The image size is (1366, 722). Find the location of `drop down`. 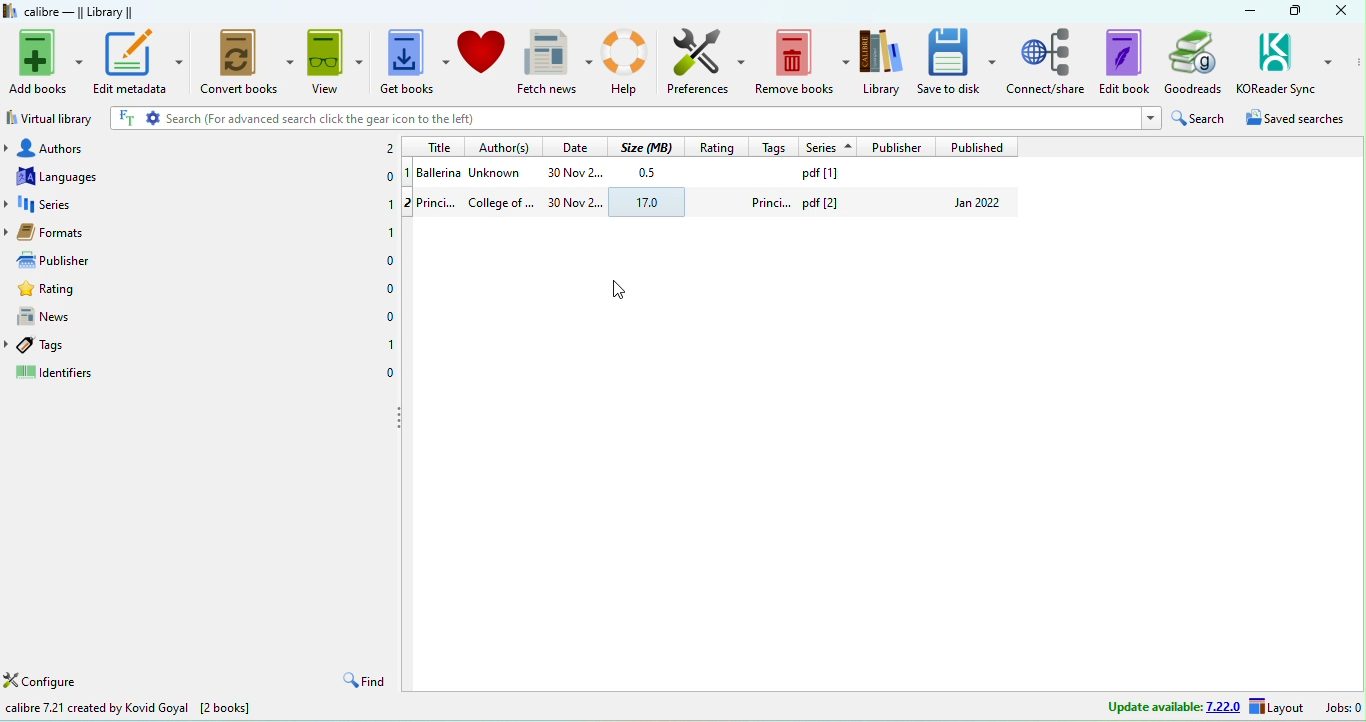

drop down is located at coordinates (9, 231).